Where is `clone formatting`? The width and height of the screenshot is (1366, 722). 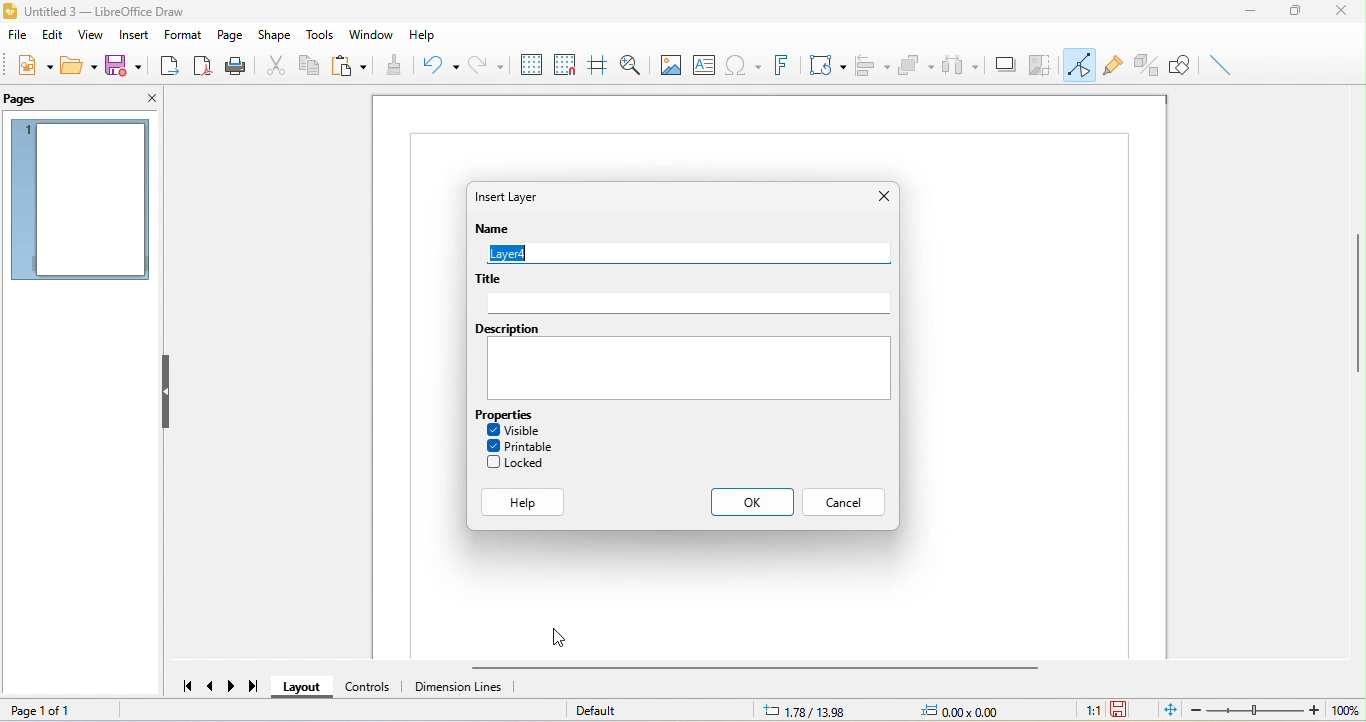 clone formatting is located at coordinates (393, 66).